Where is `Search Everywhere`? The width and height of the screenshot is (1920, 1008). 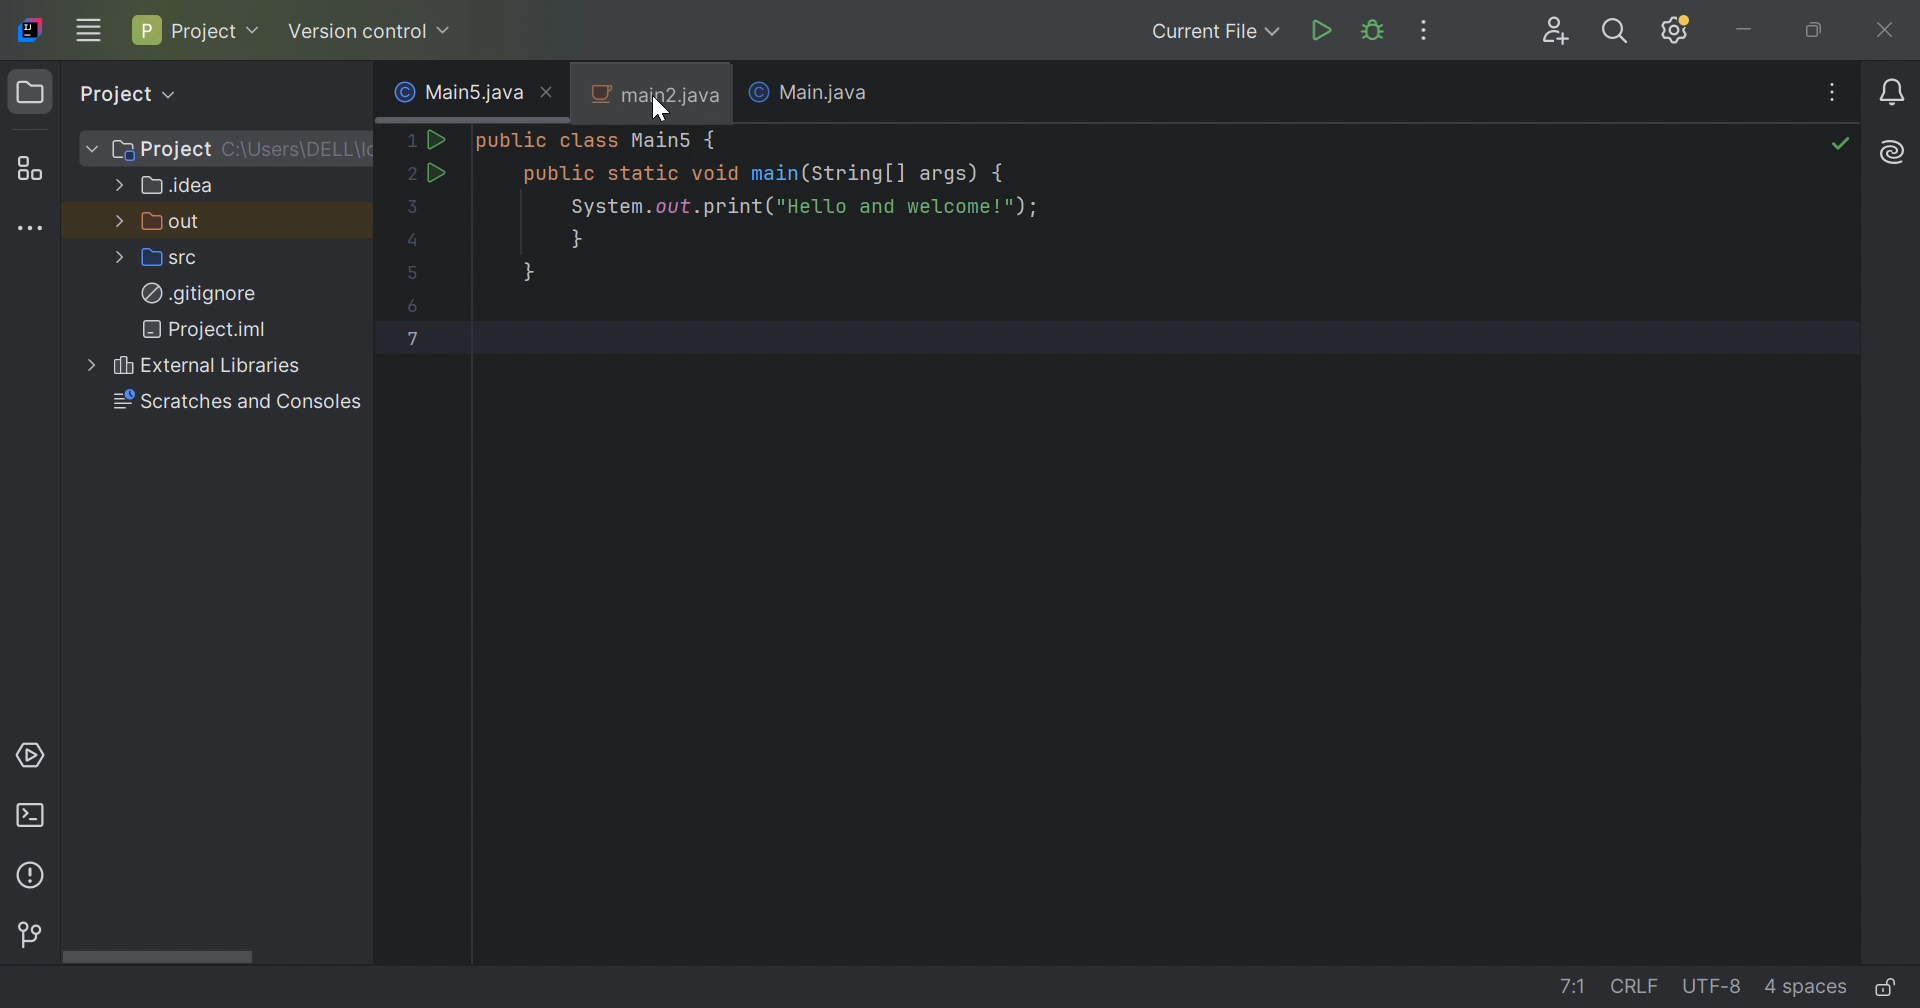 Search Everywhere is located at coordinates (1613, 32).